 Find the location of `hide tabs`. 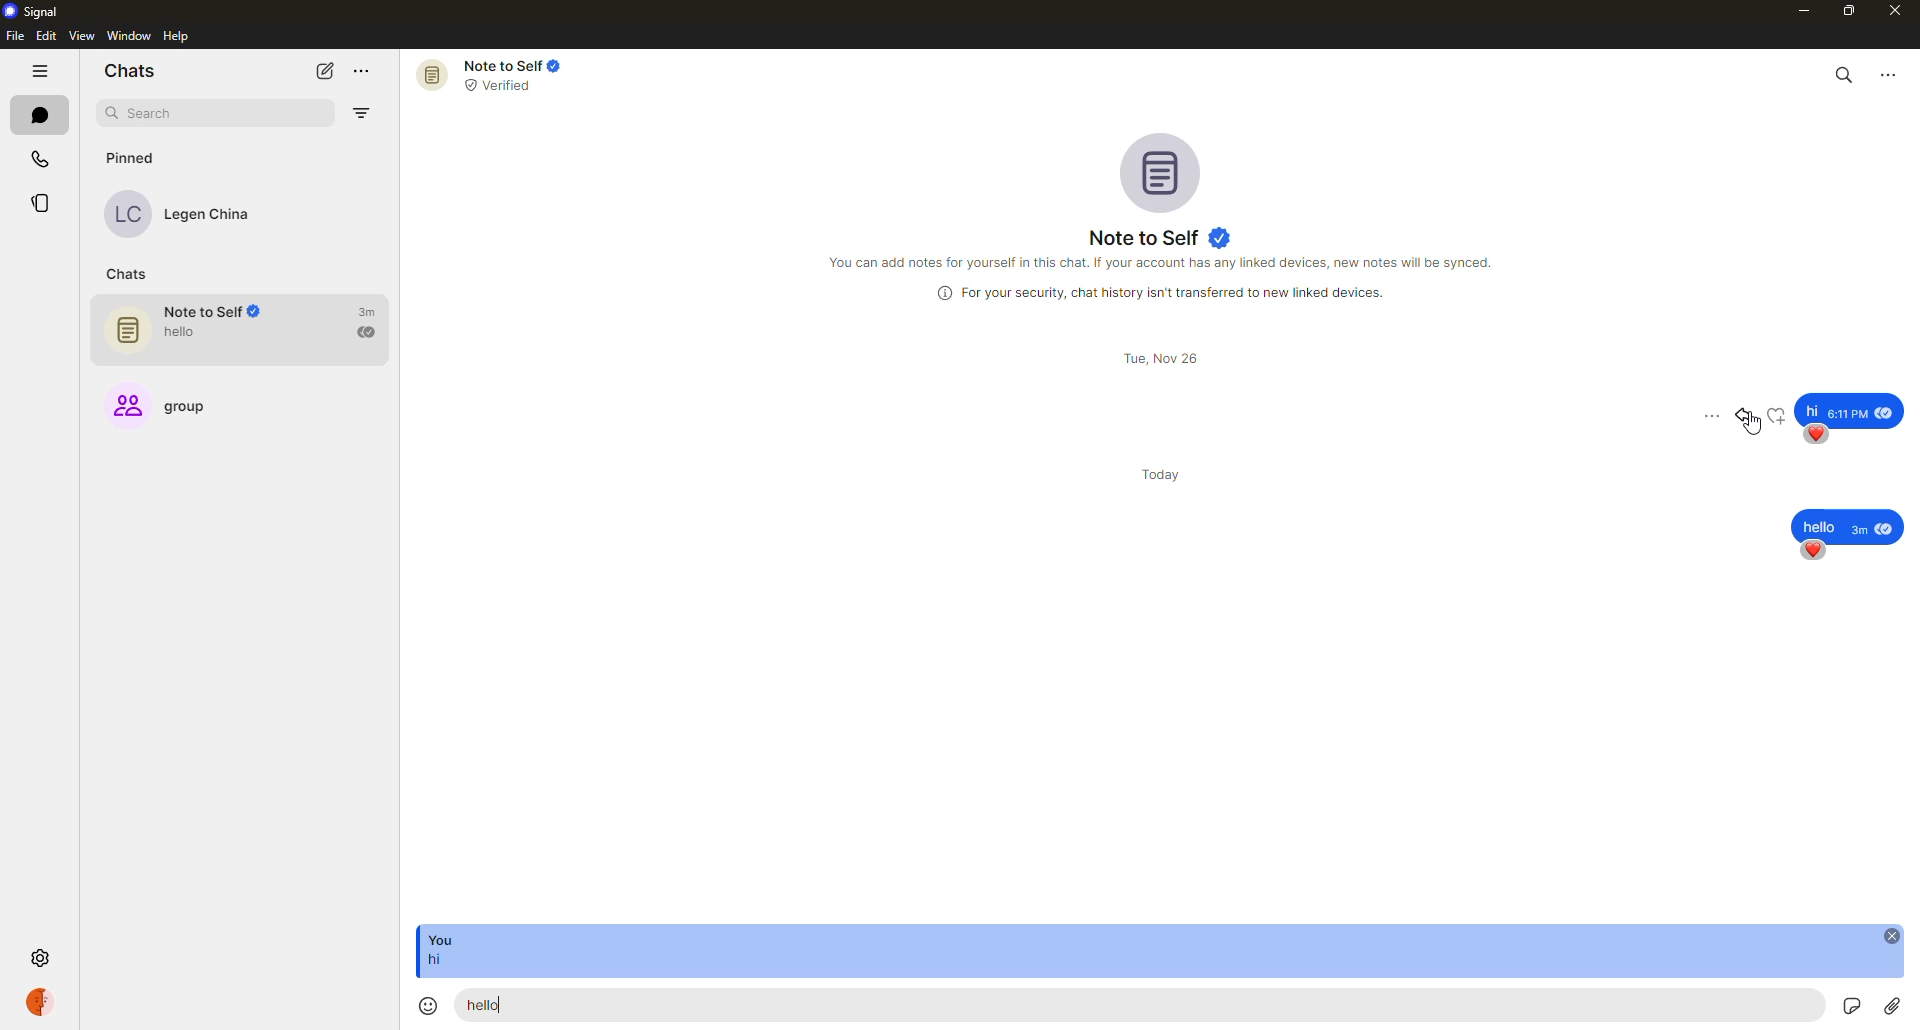

hide tabs is located at coordinates (42, 71).